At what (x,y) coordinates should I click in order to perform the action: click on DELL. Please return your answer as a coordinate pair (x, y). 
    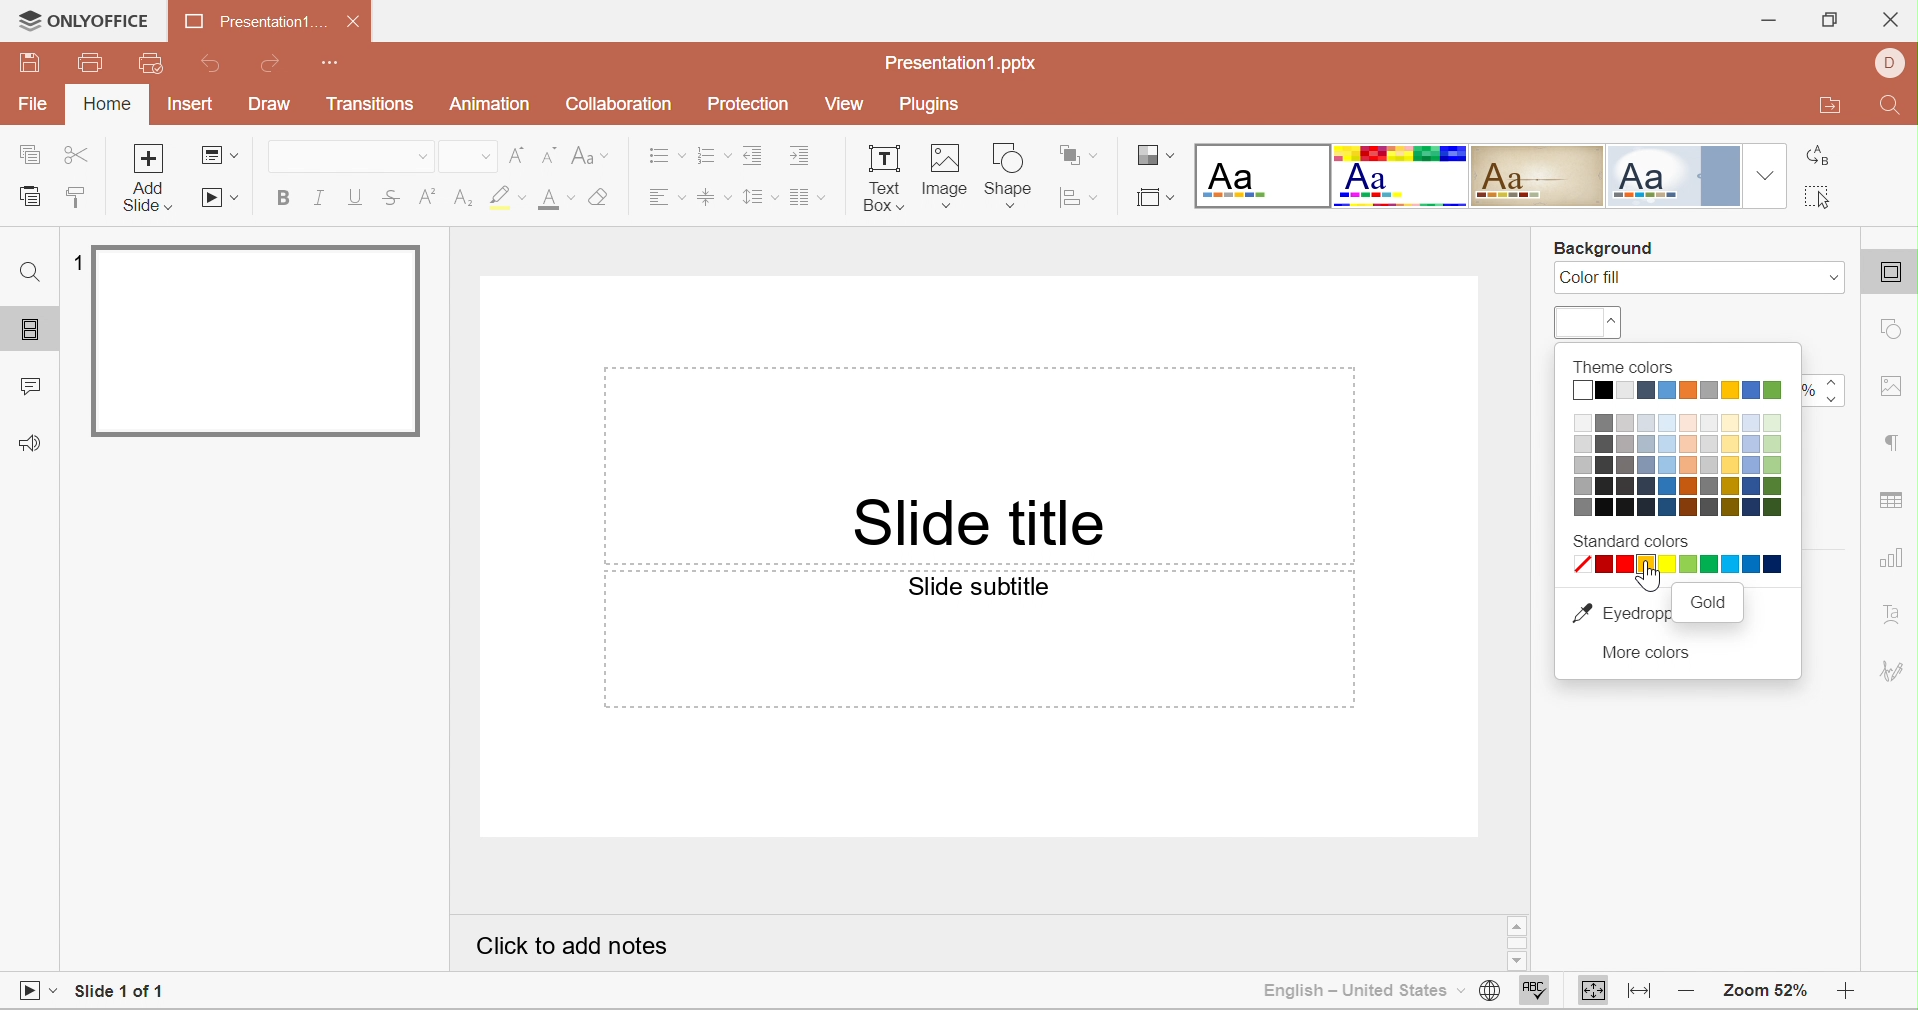
    Looking at the image, I should click on (1894, 61).